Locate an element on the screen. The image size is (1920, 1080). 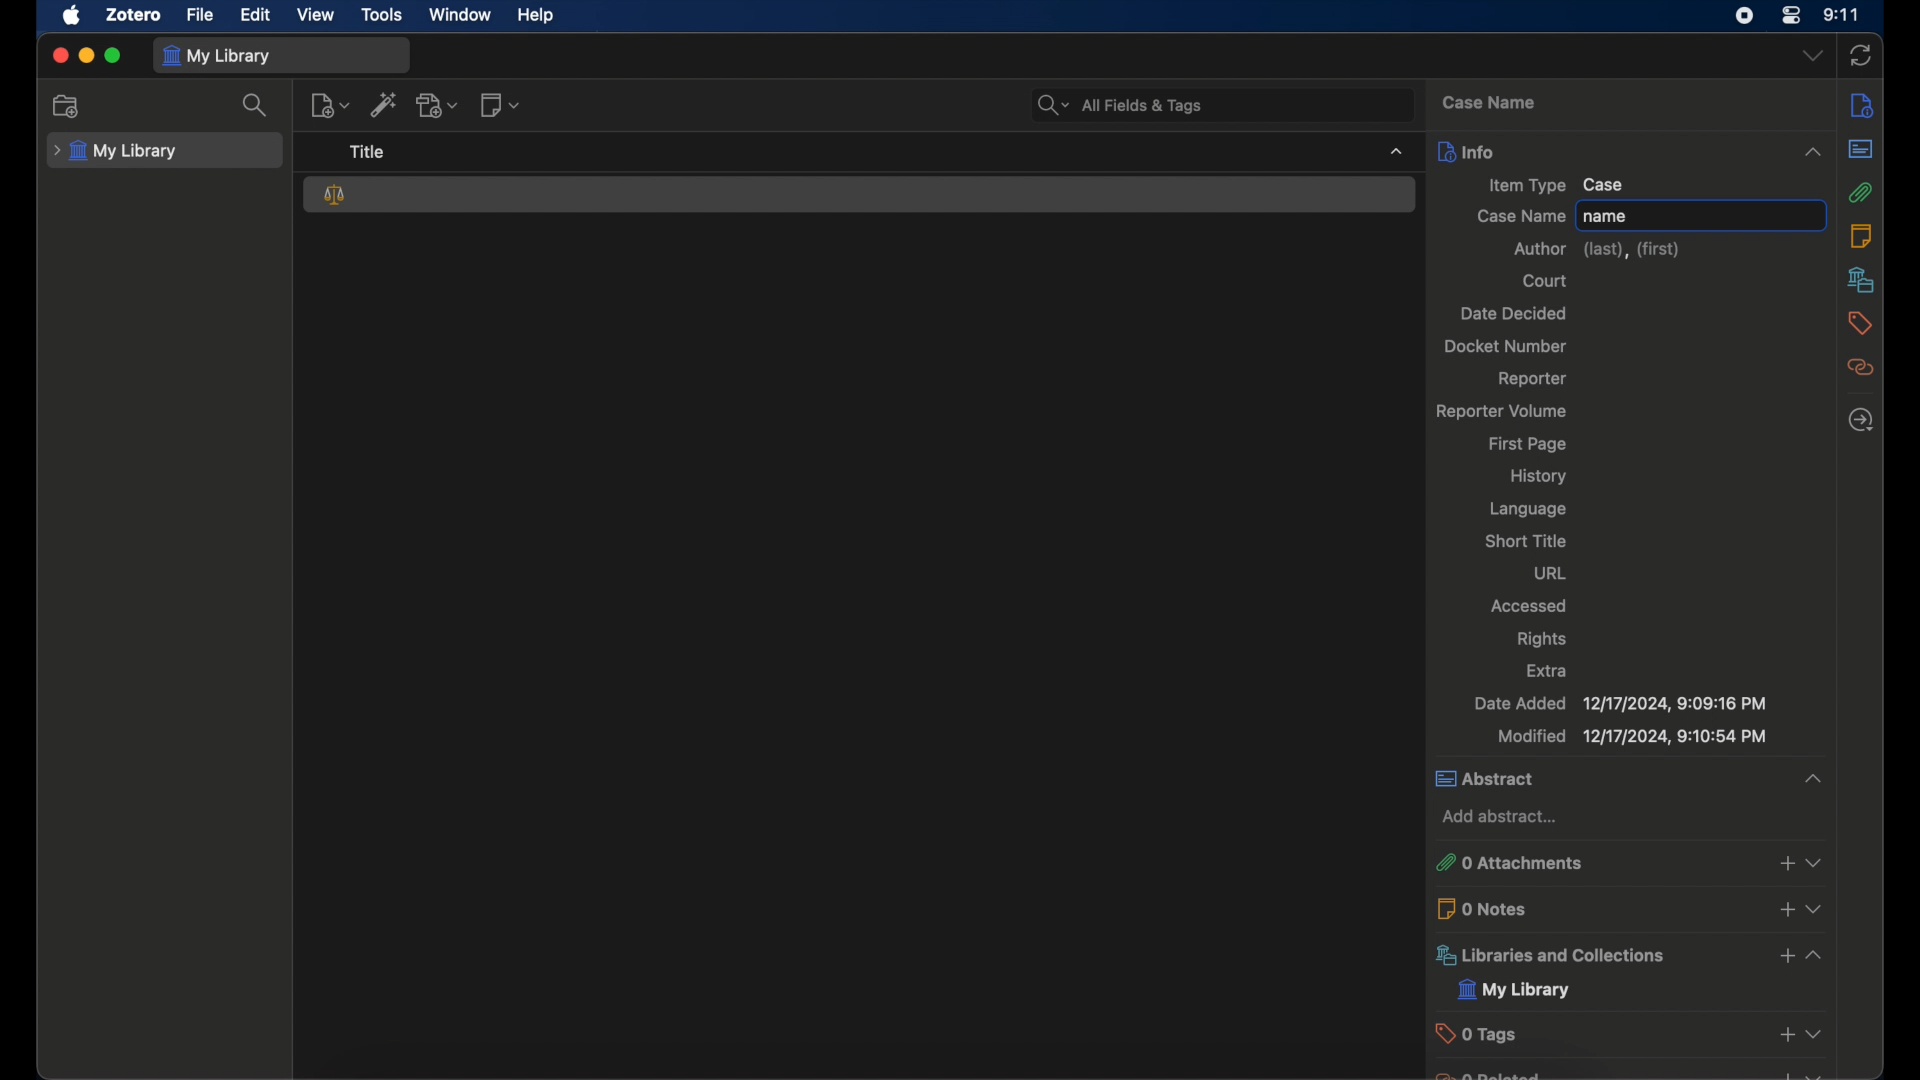
my library is located at coordinates (216, 56).